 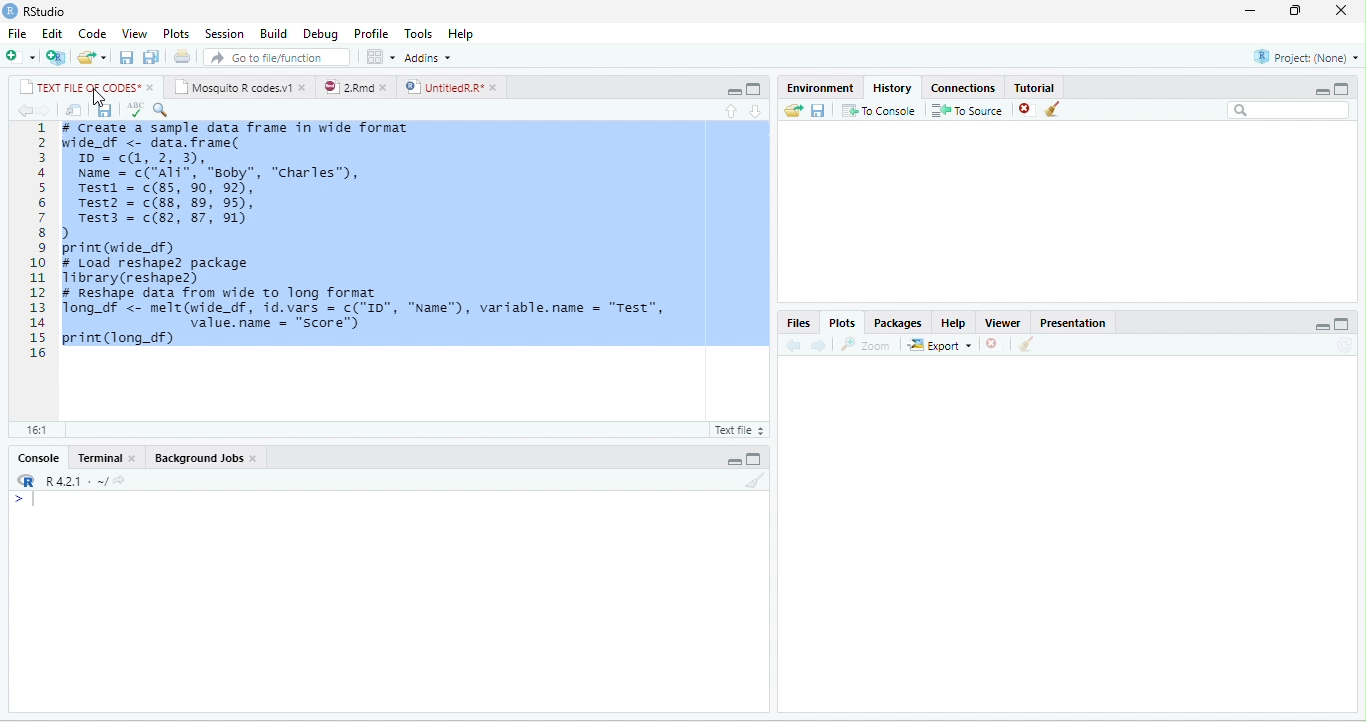 I want to click on Help, so click(x=954, y=323).